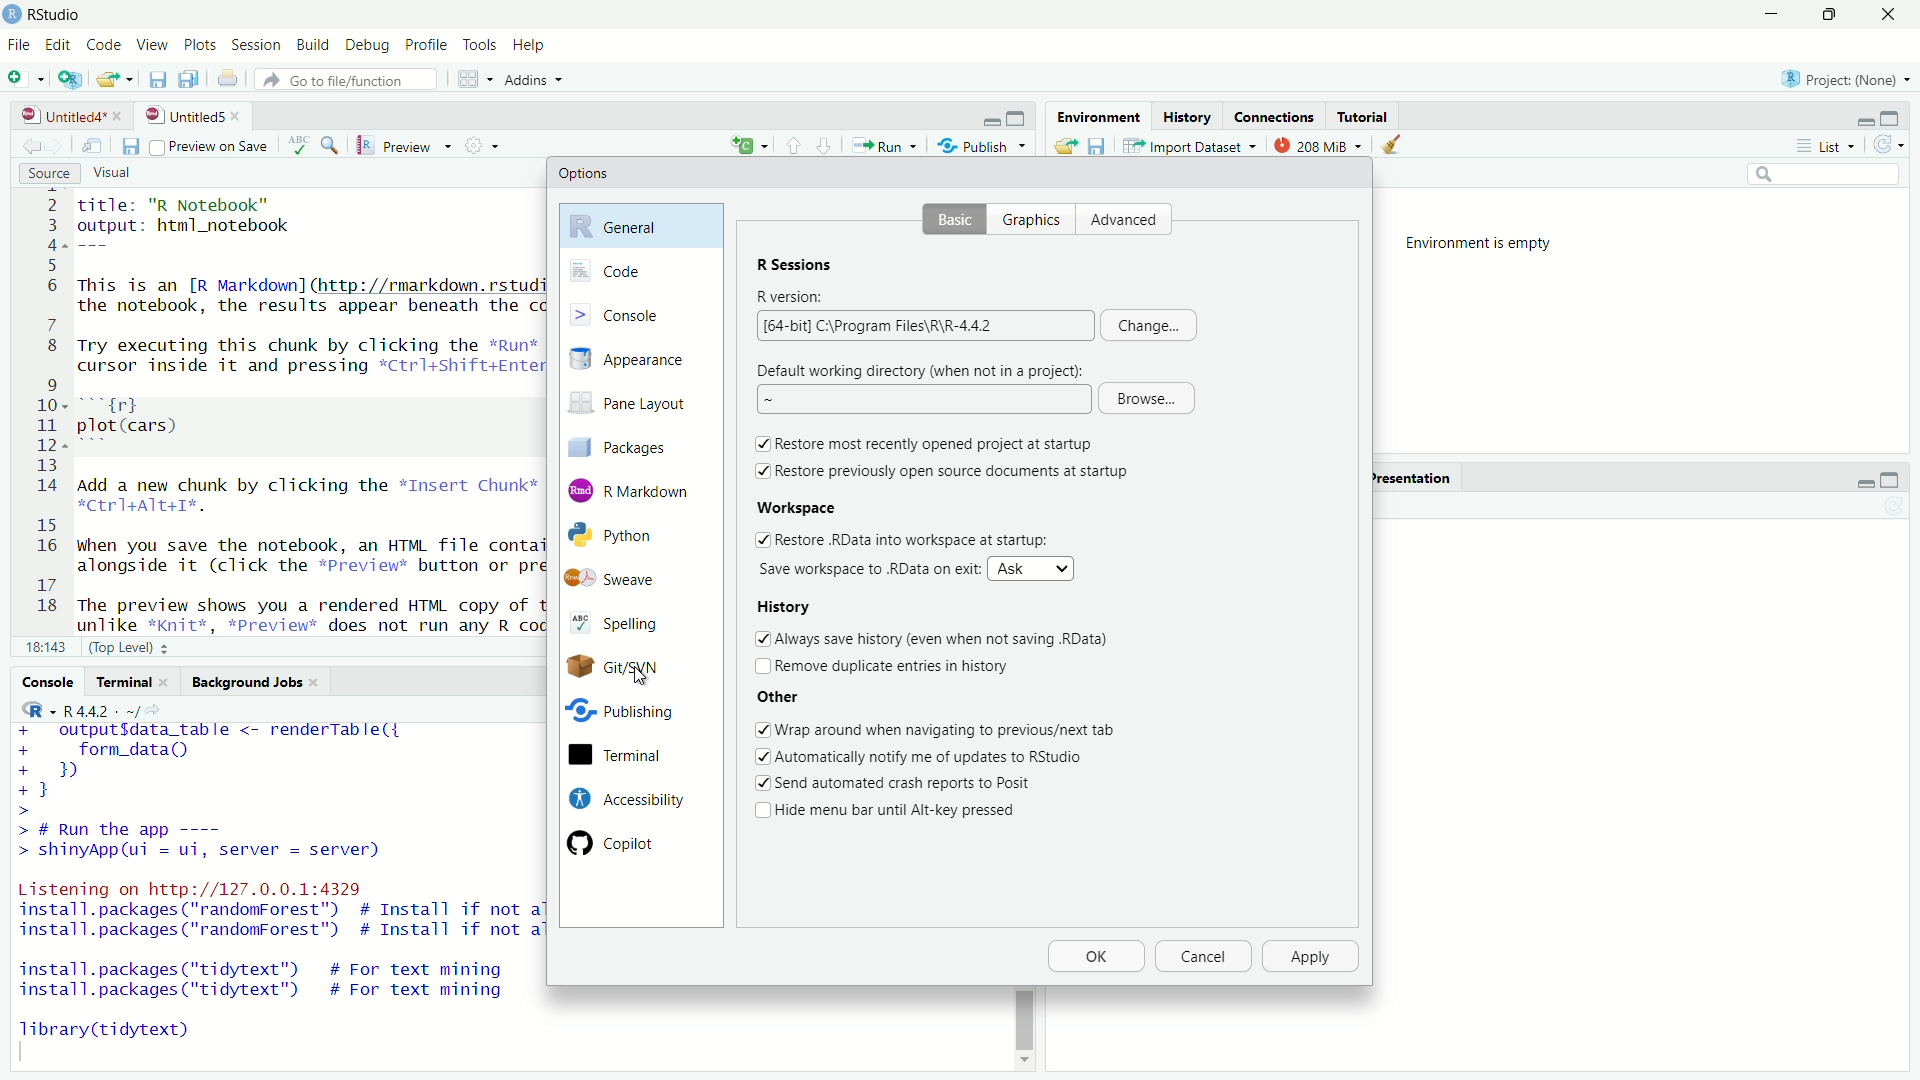 The width and height of the screenshot is (1920, 1080). What do you see at coordinates (201, 46) in the screenshot?
I see `Plots` at bounding box center [201, 46].